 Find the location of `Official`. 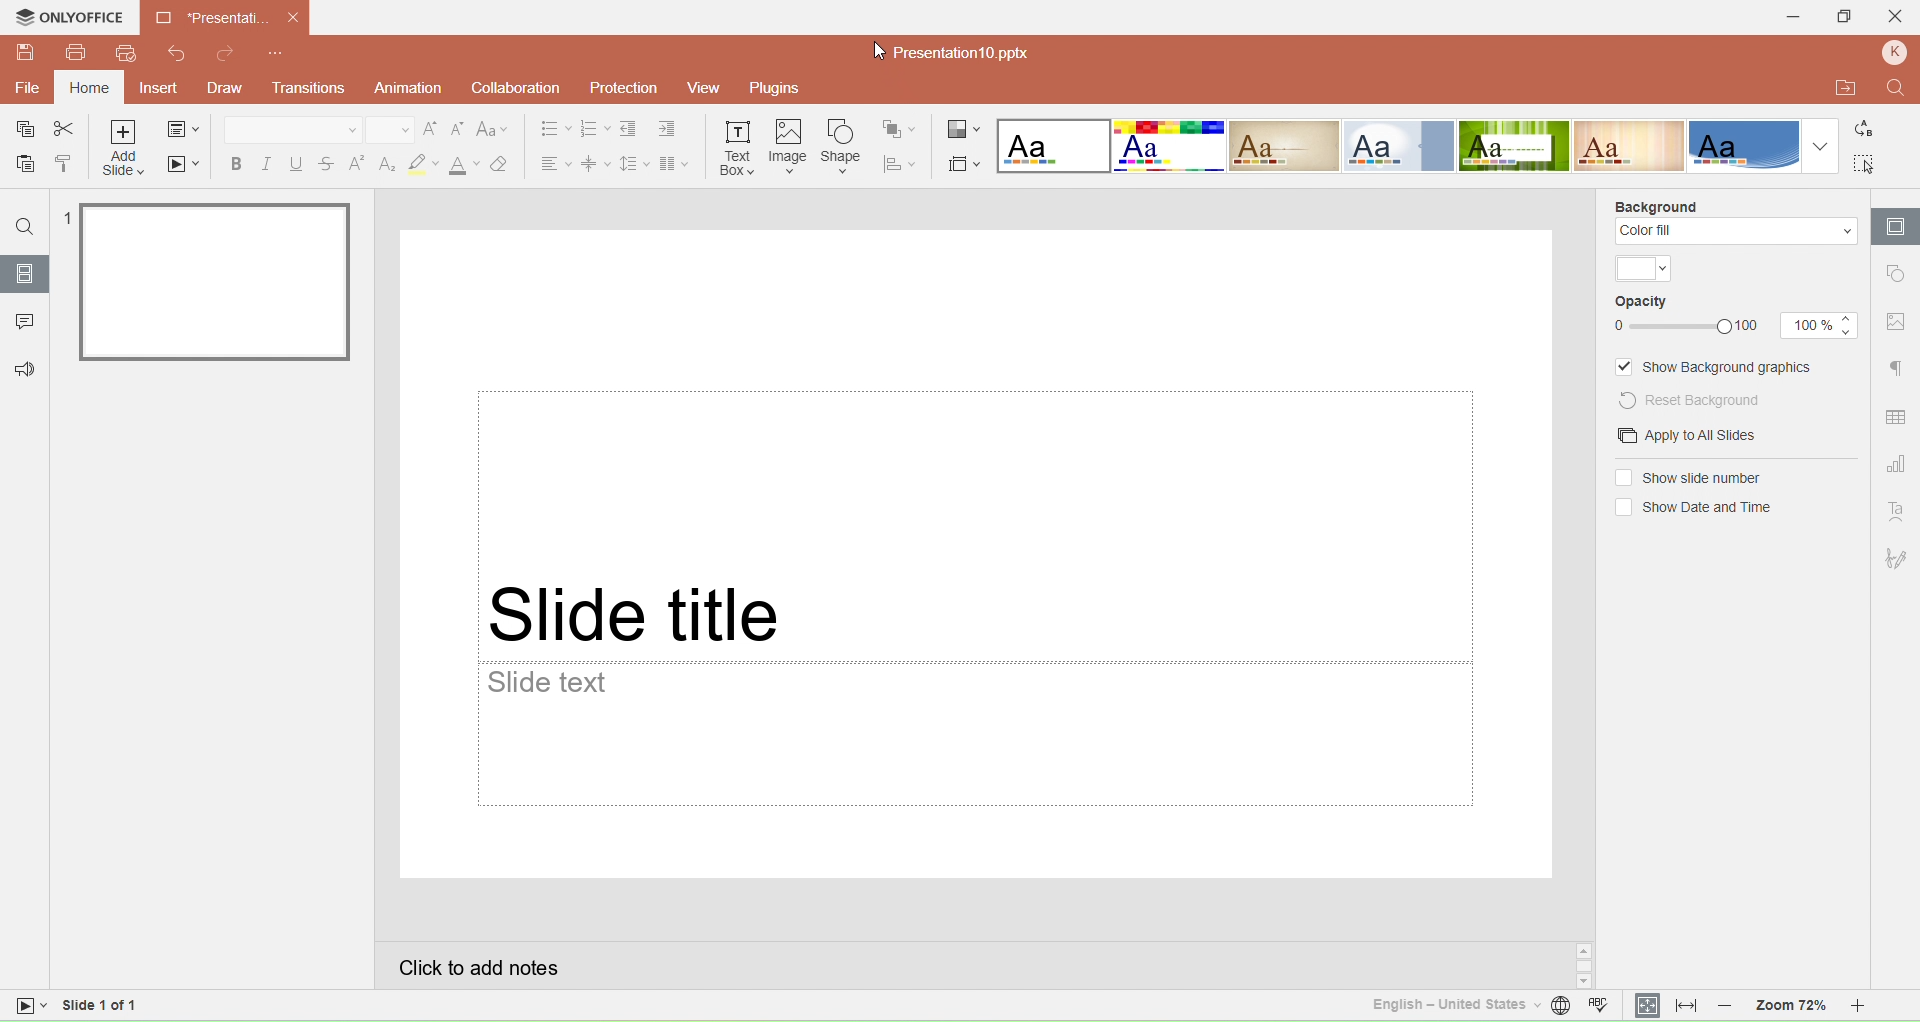

Official is located at coordinates (1398, 146).